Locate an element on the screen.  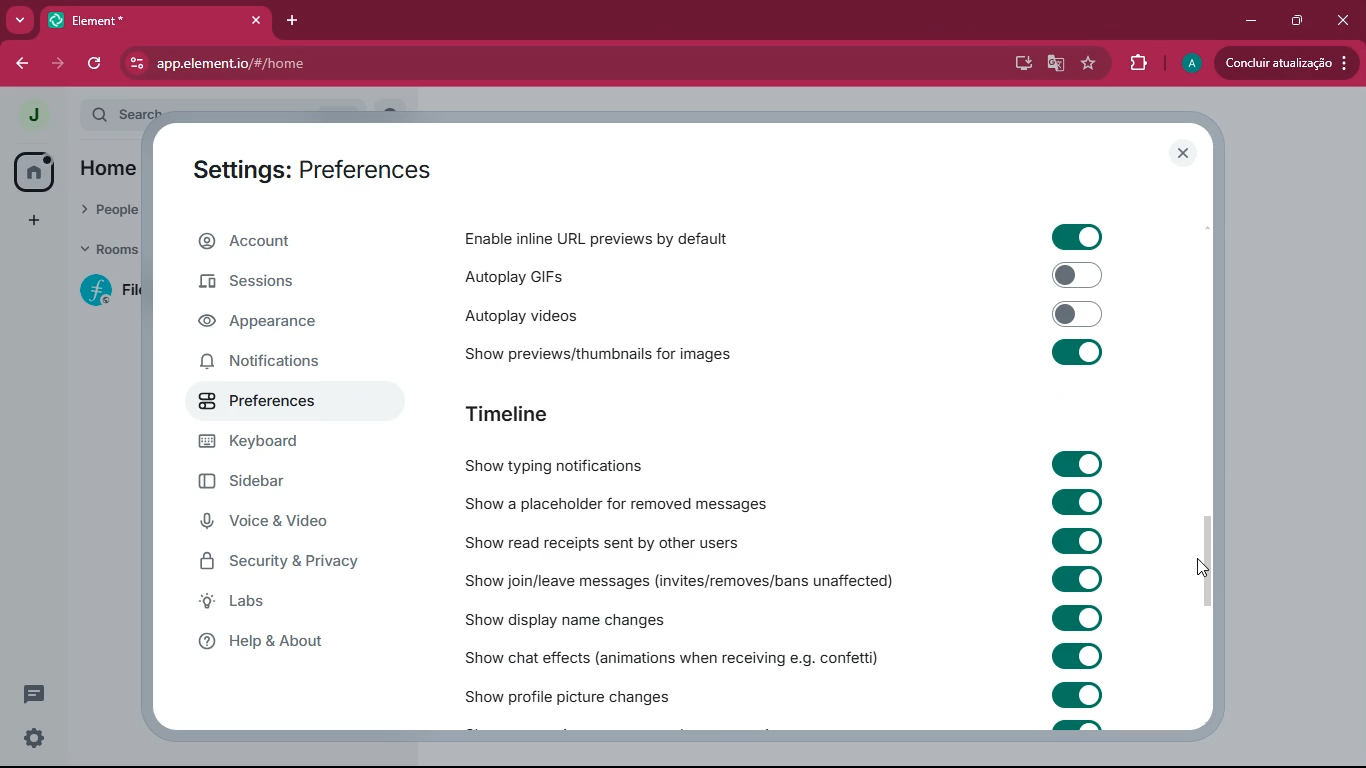
show previews/thumbnails for images is located at coordinates (616, 350).